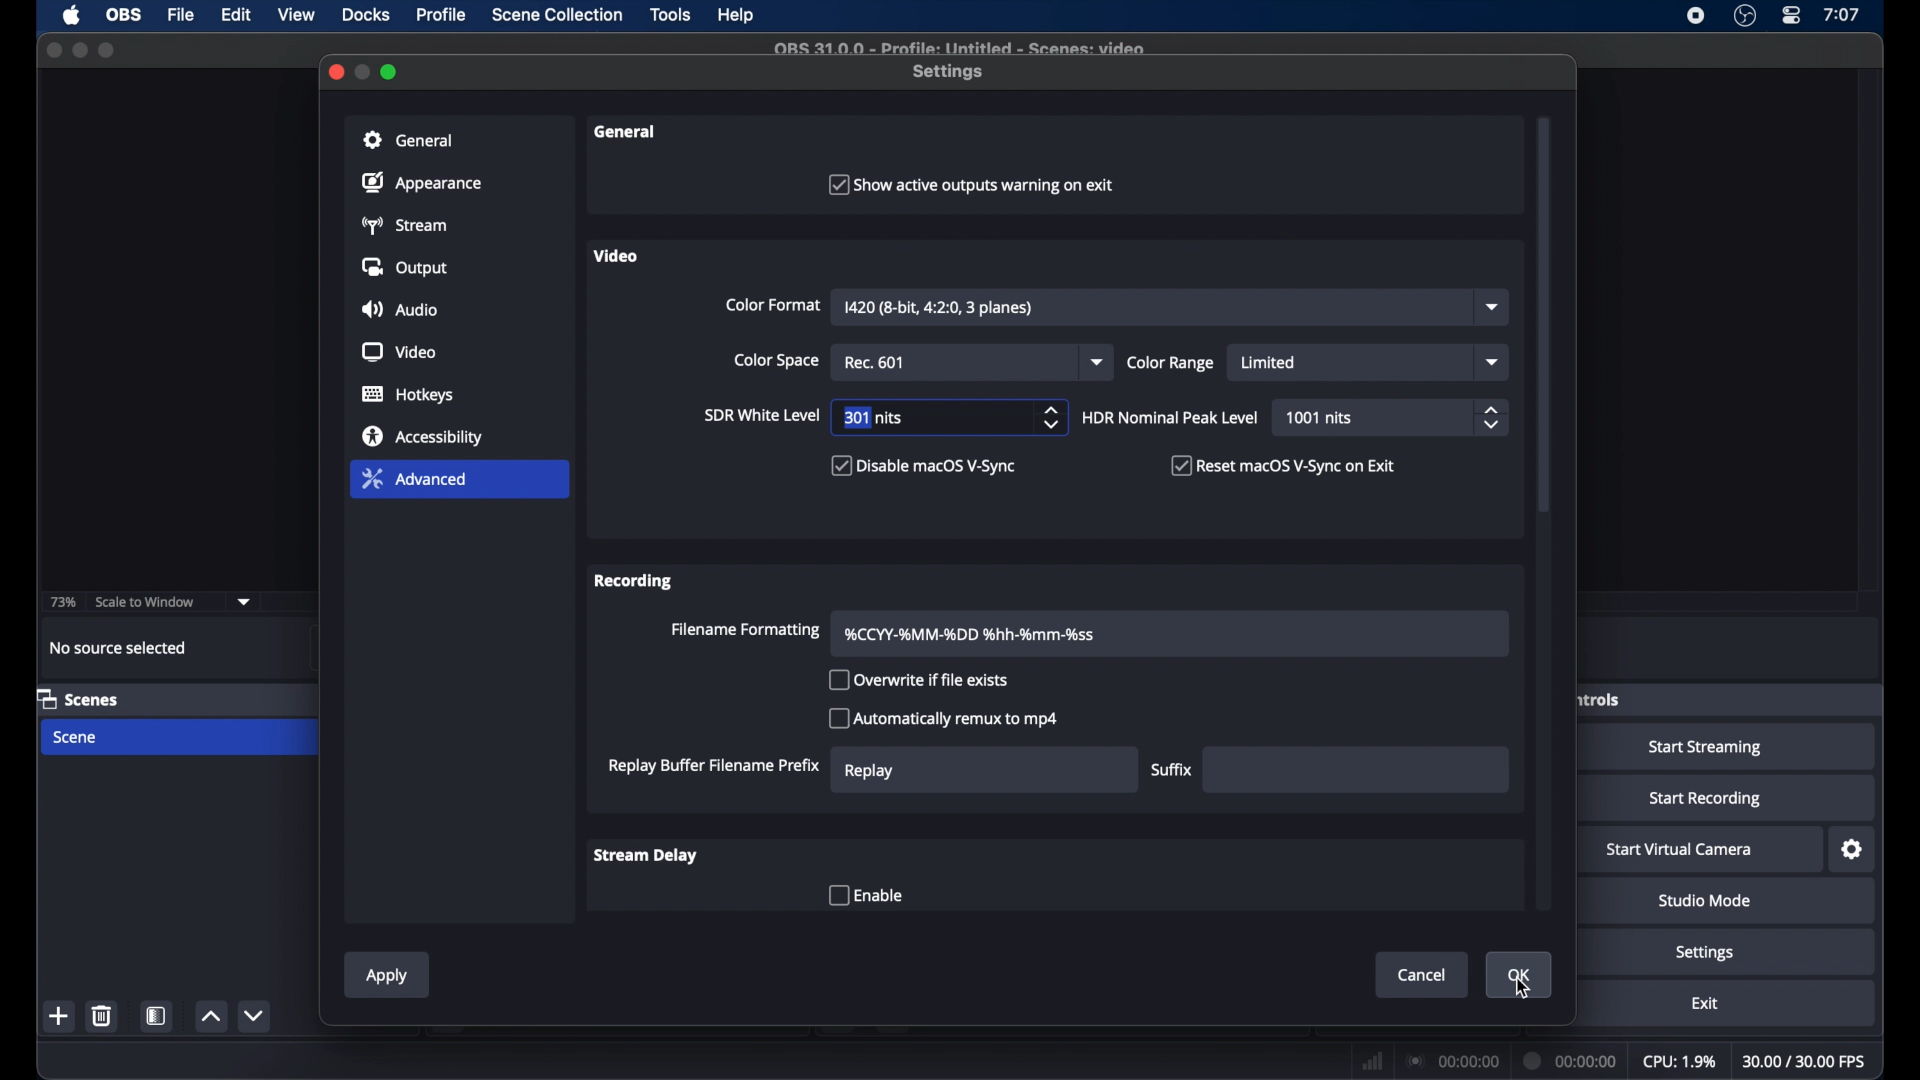  I want to click on screen recorder, so click(1694, 16).